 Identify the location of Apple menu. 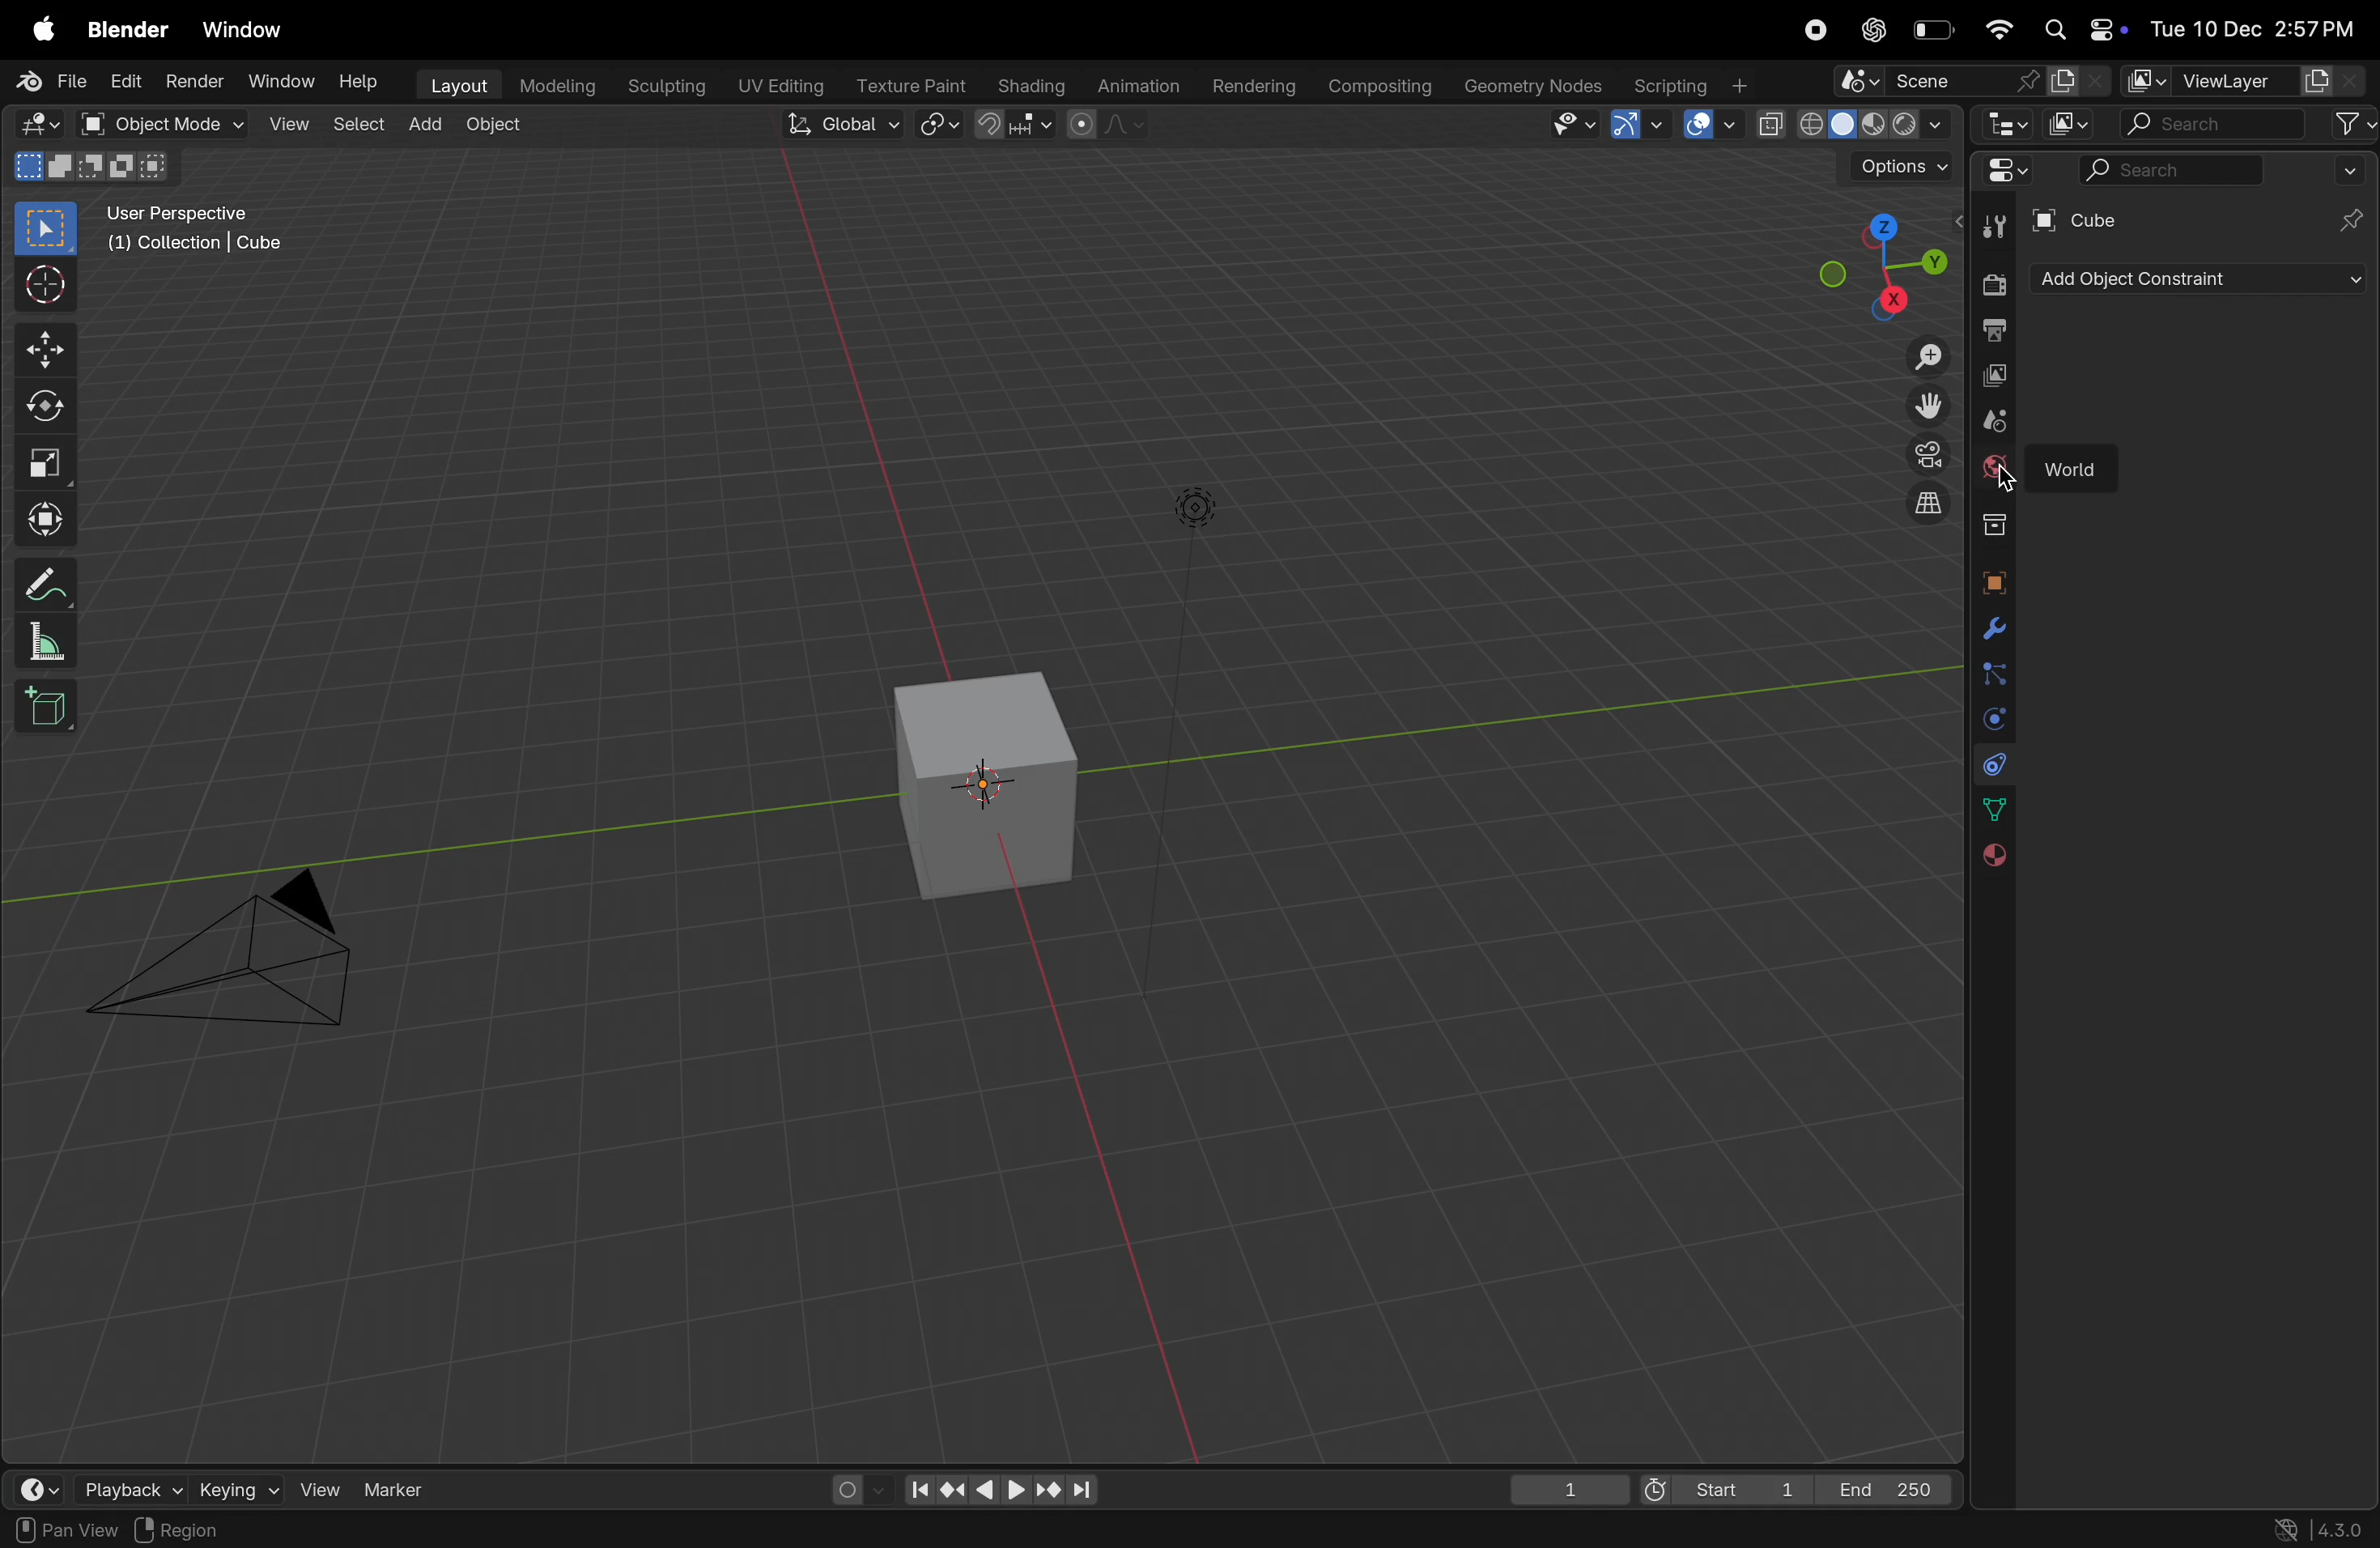
(33, 29).